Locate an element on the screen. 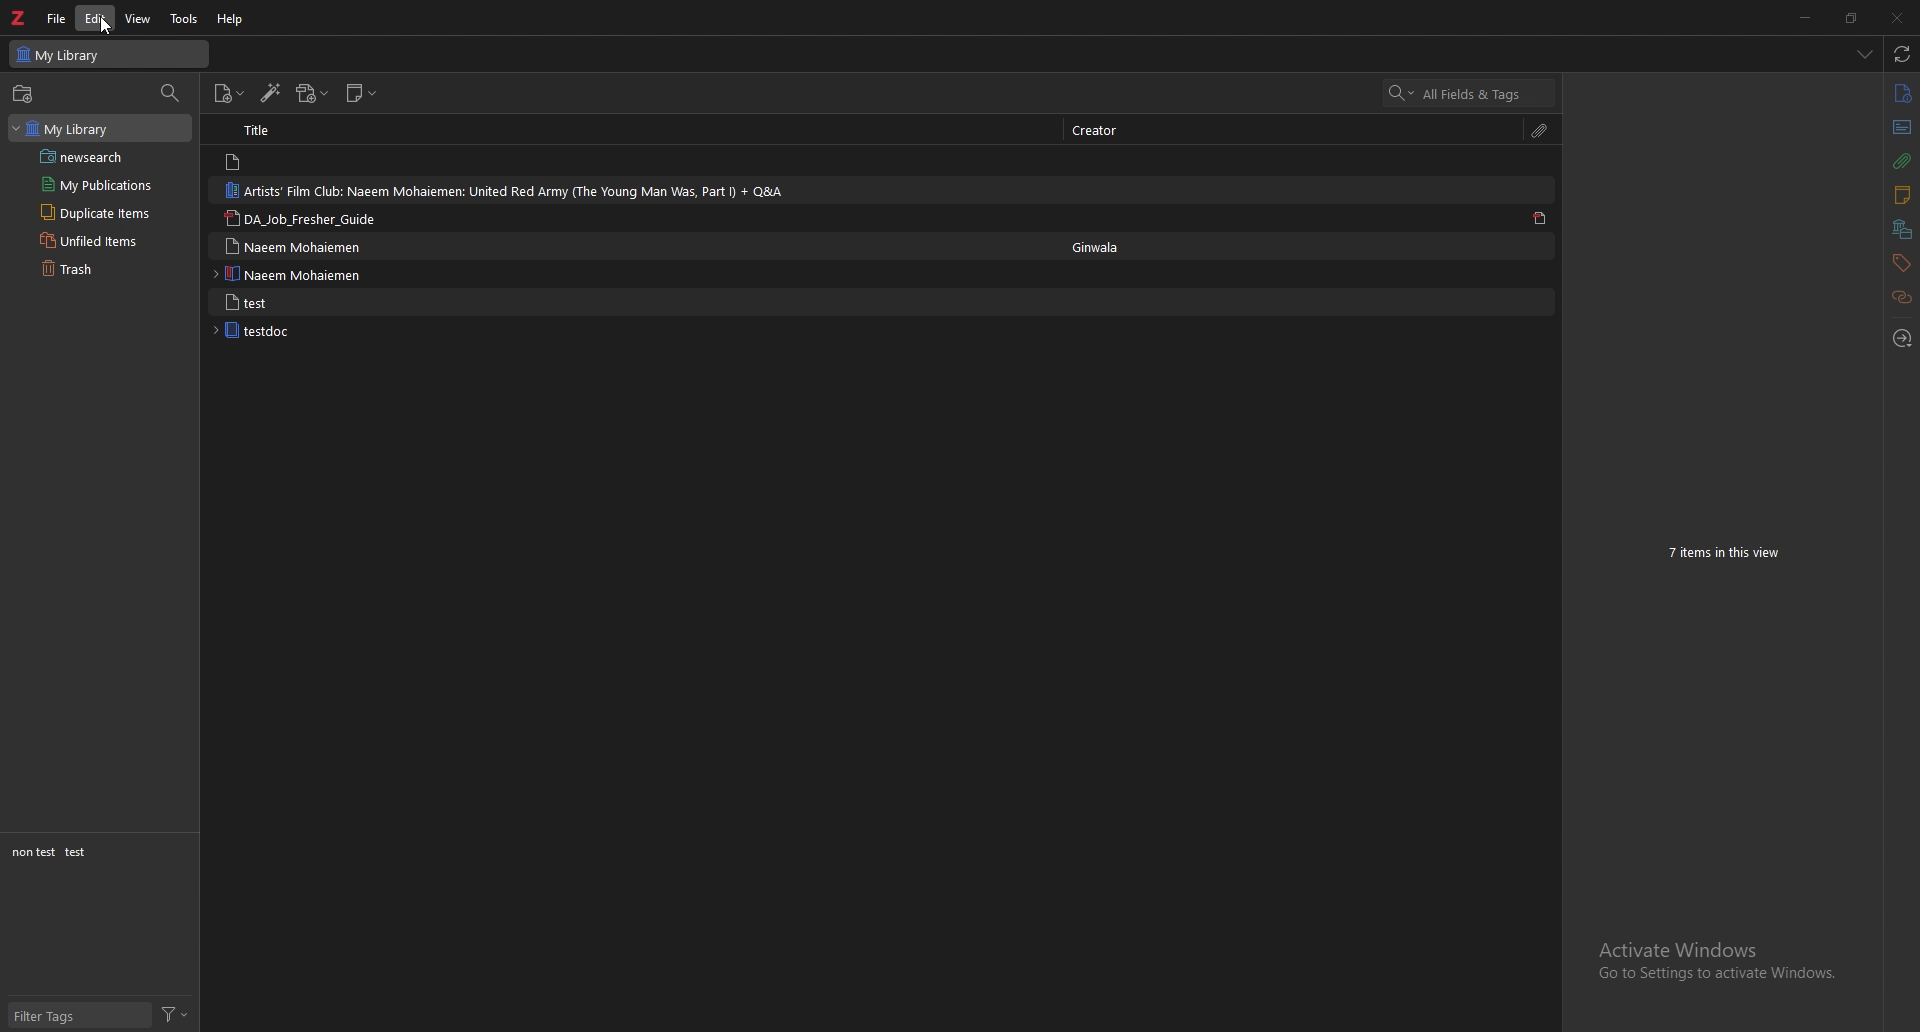  help is located at coordinates (233, 18).